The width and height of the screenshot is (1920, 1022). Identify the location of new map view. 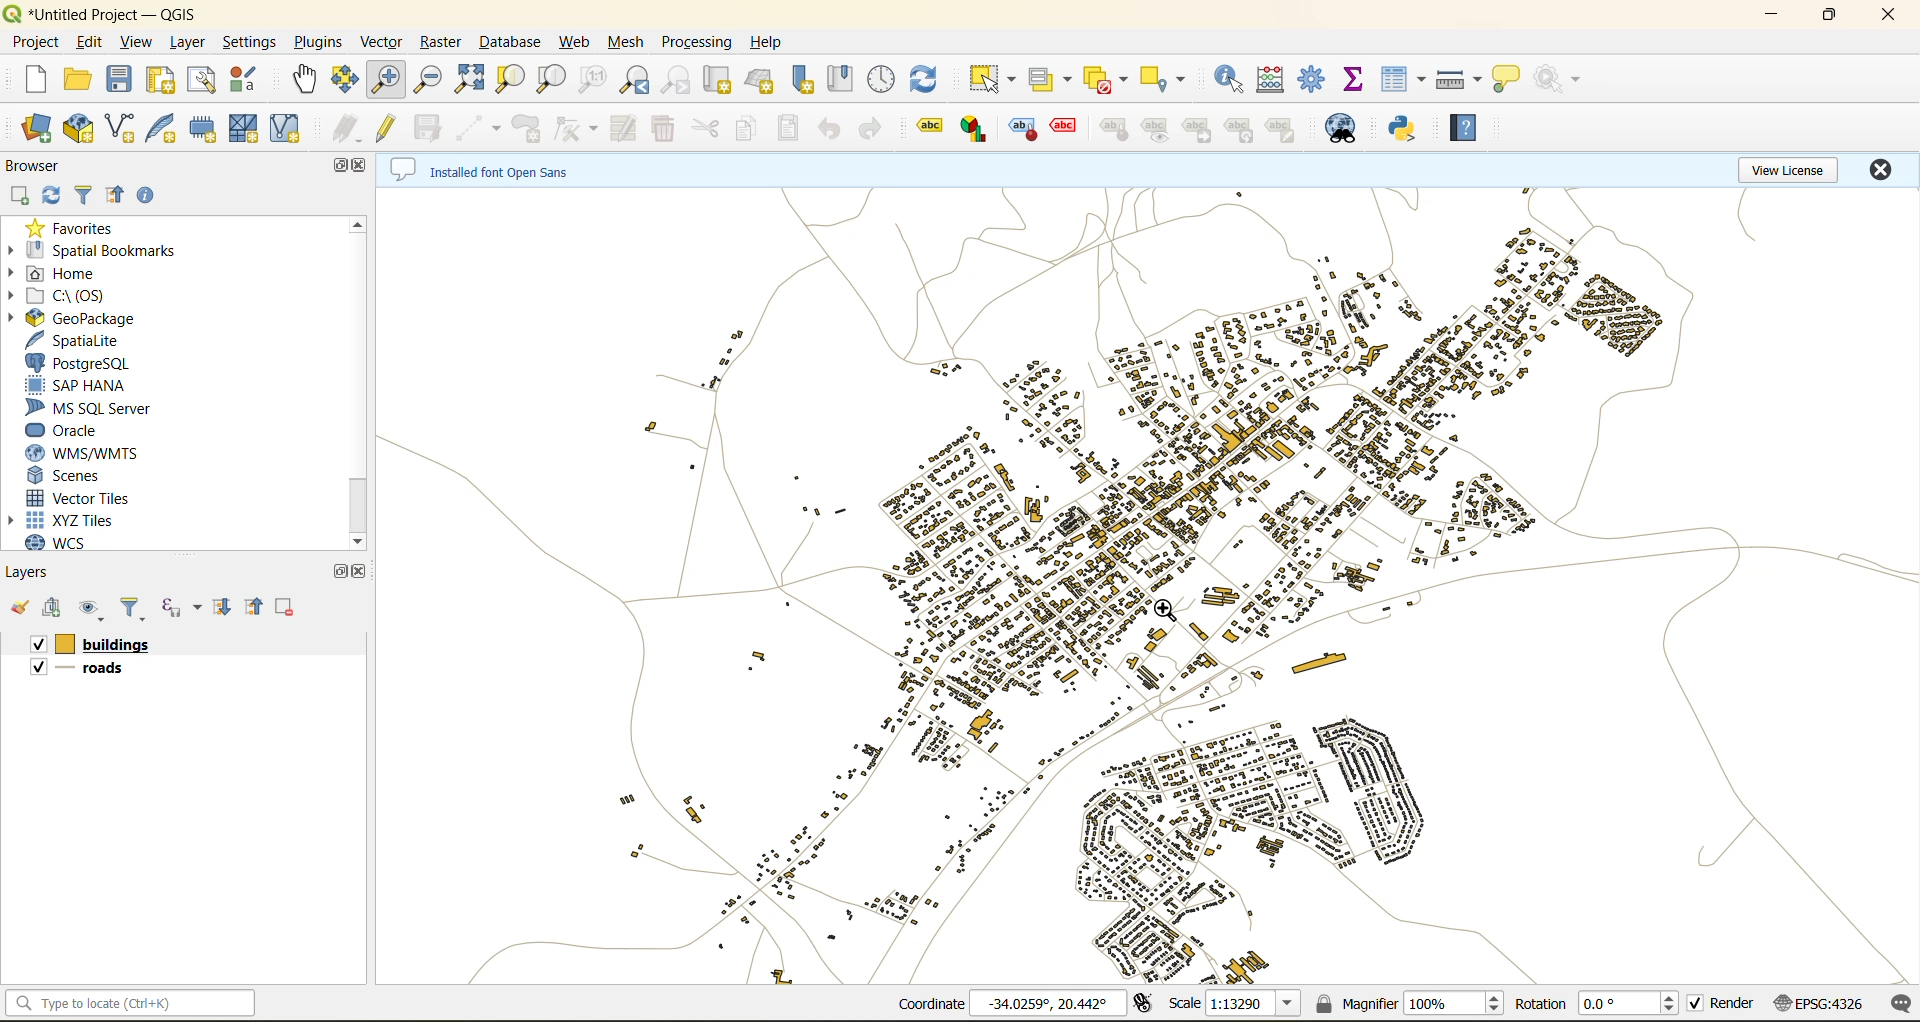
(721, 80).